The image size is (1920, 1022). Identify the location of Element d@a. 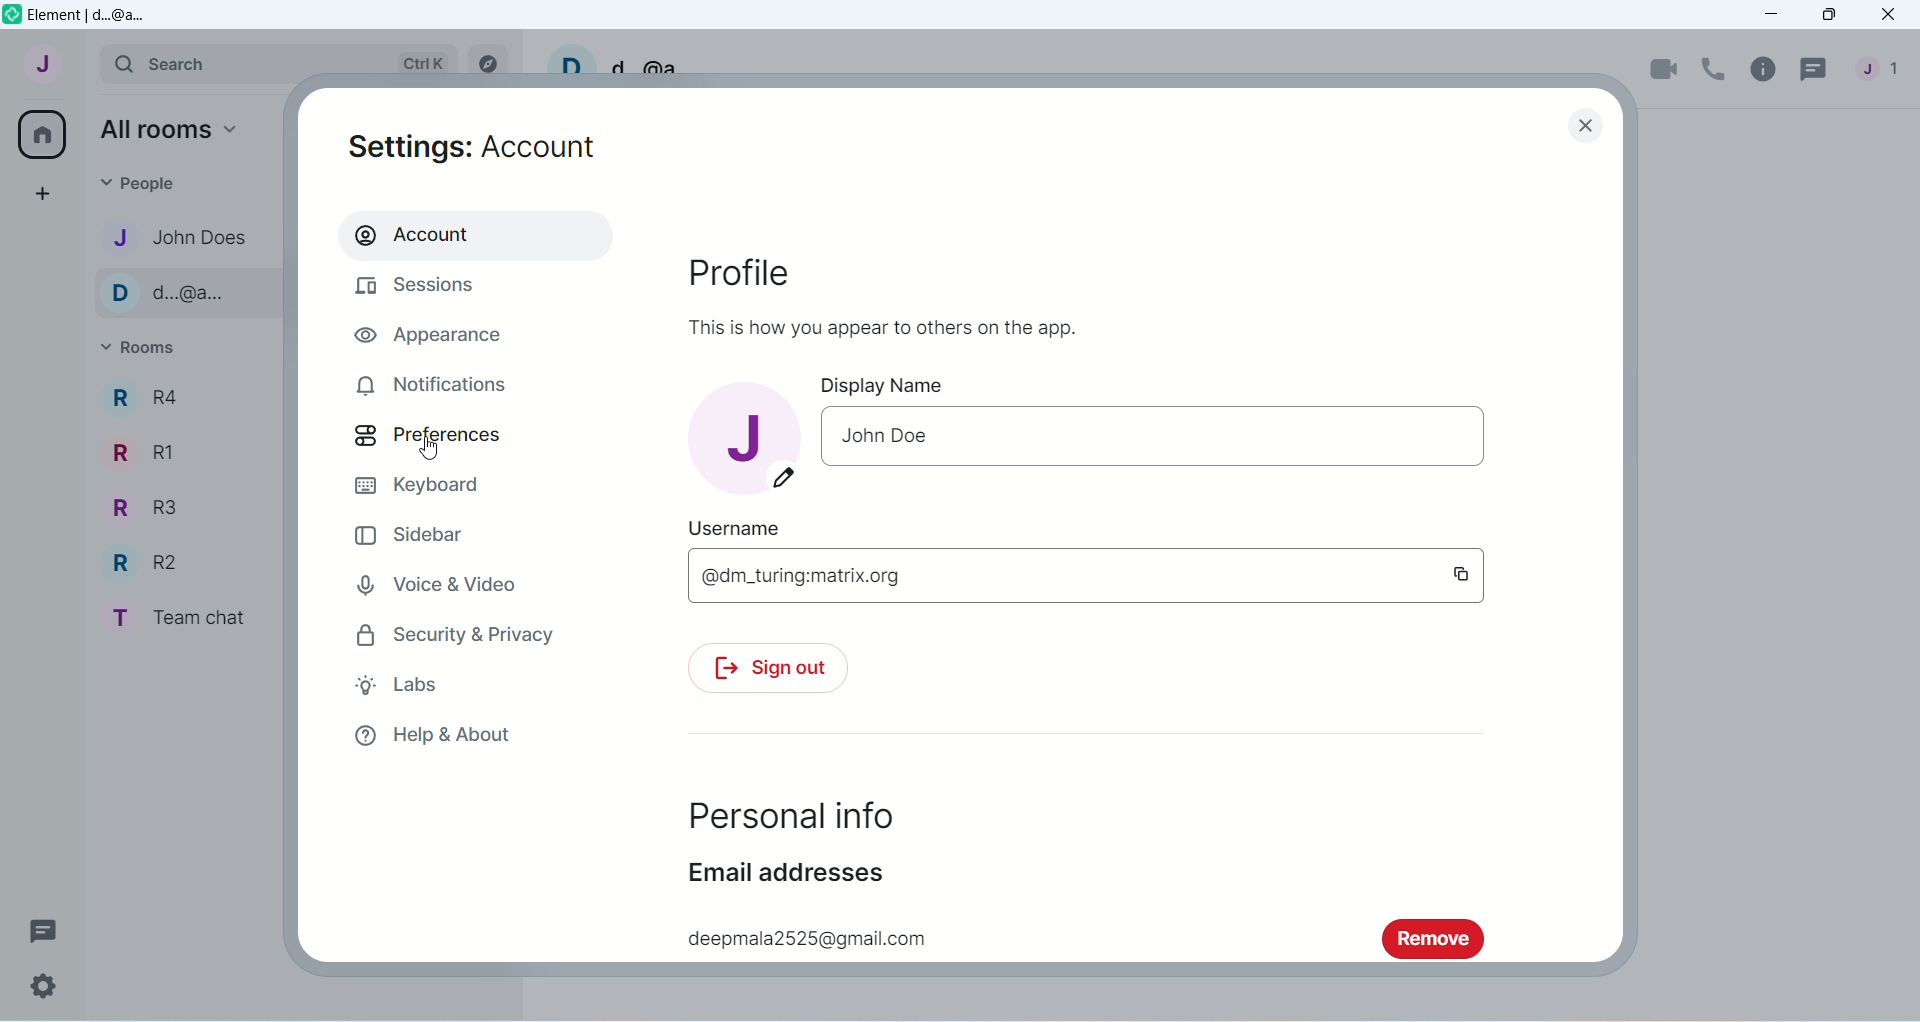
(93, 18).